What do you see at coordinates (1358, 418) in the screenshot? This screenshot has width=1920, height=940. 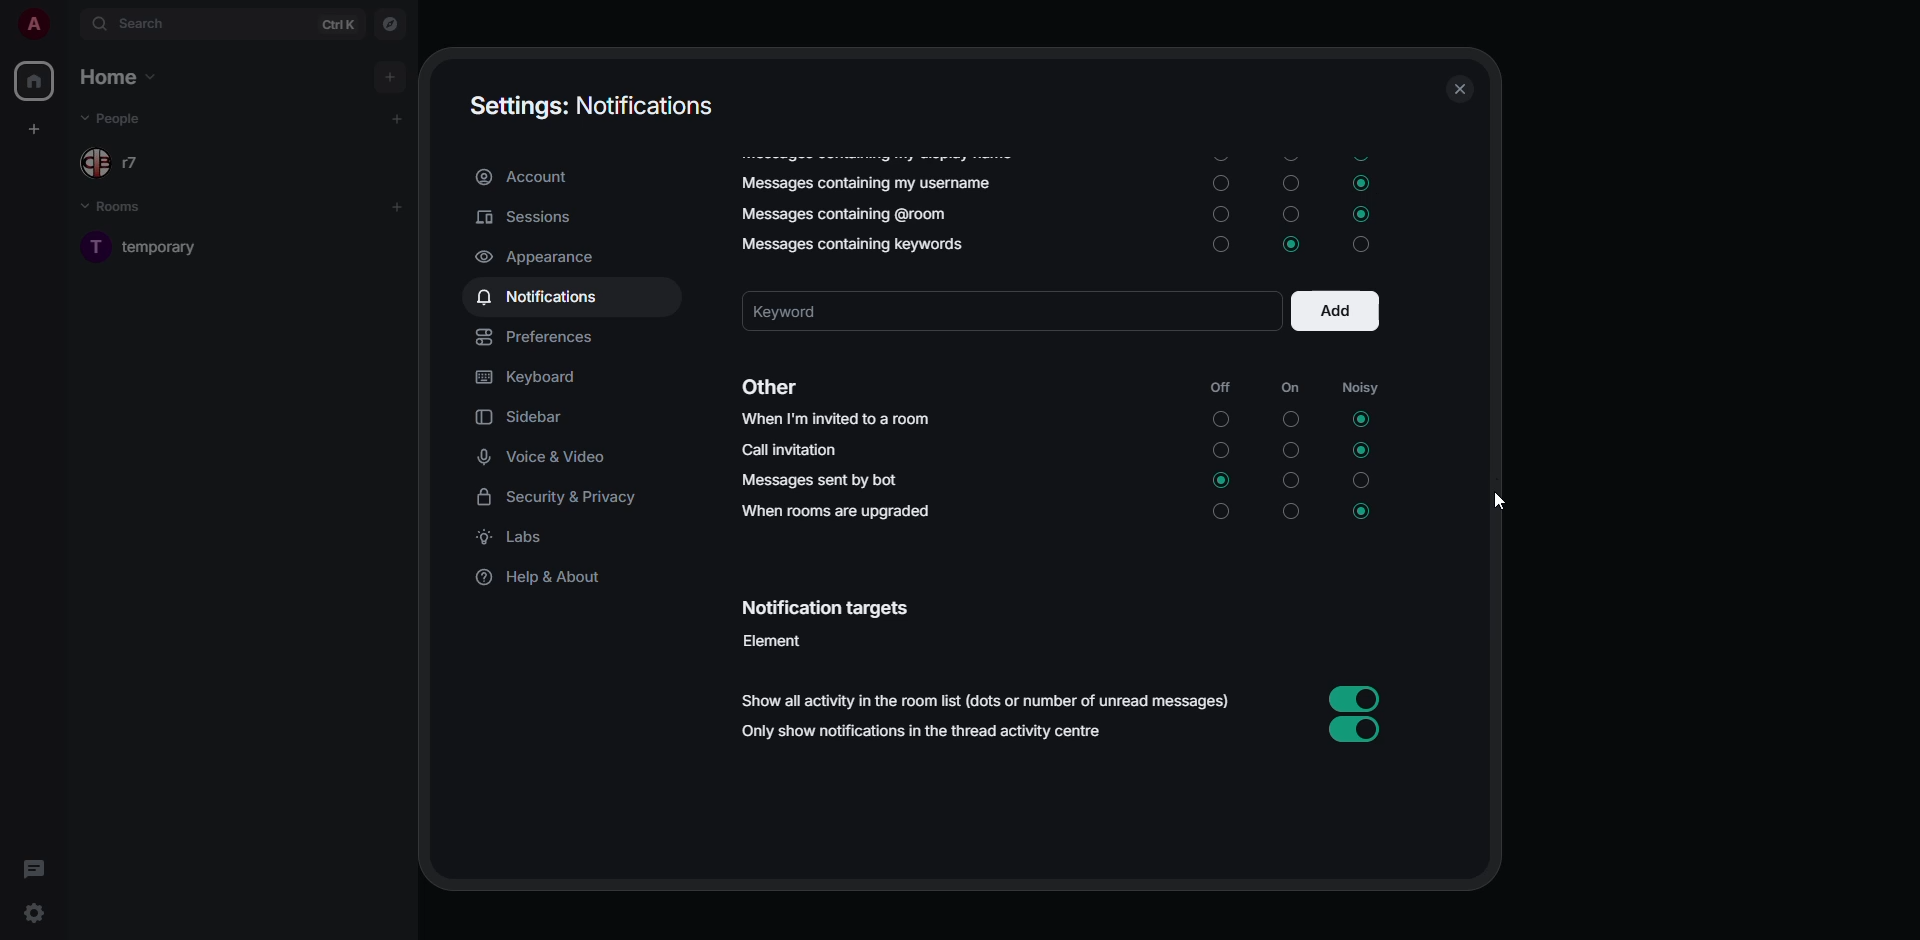 I see `selected` at bounding box center [1358, 418].